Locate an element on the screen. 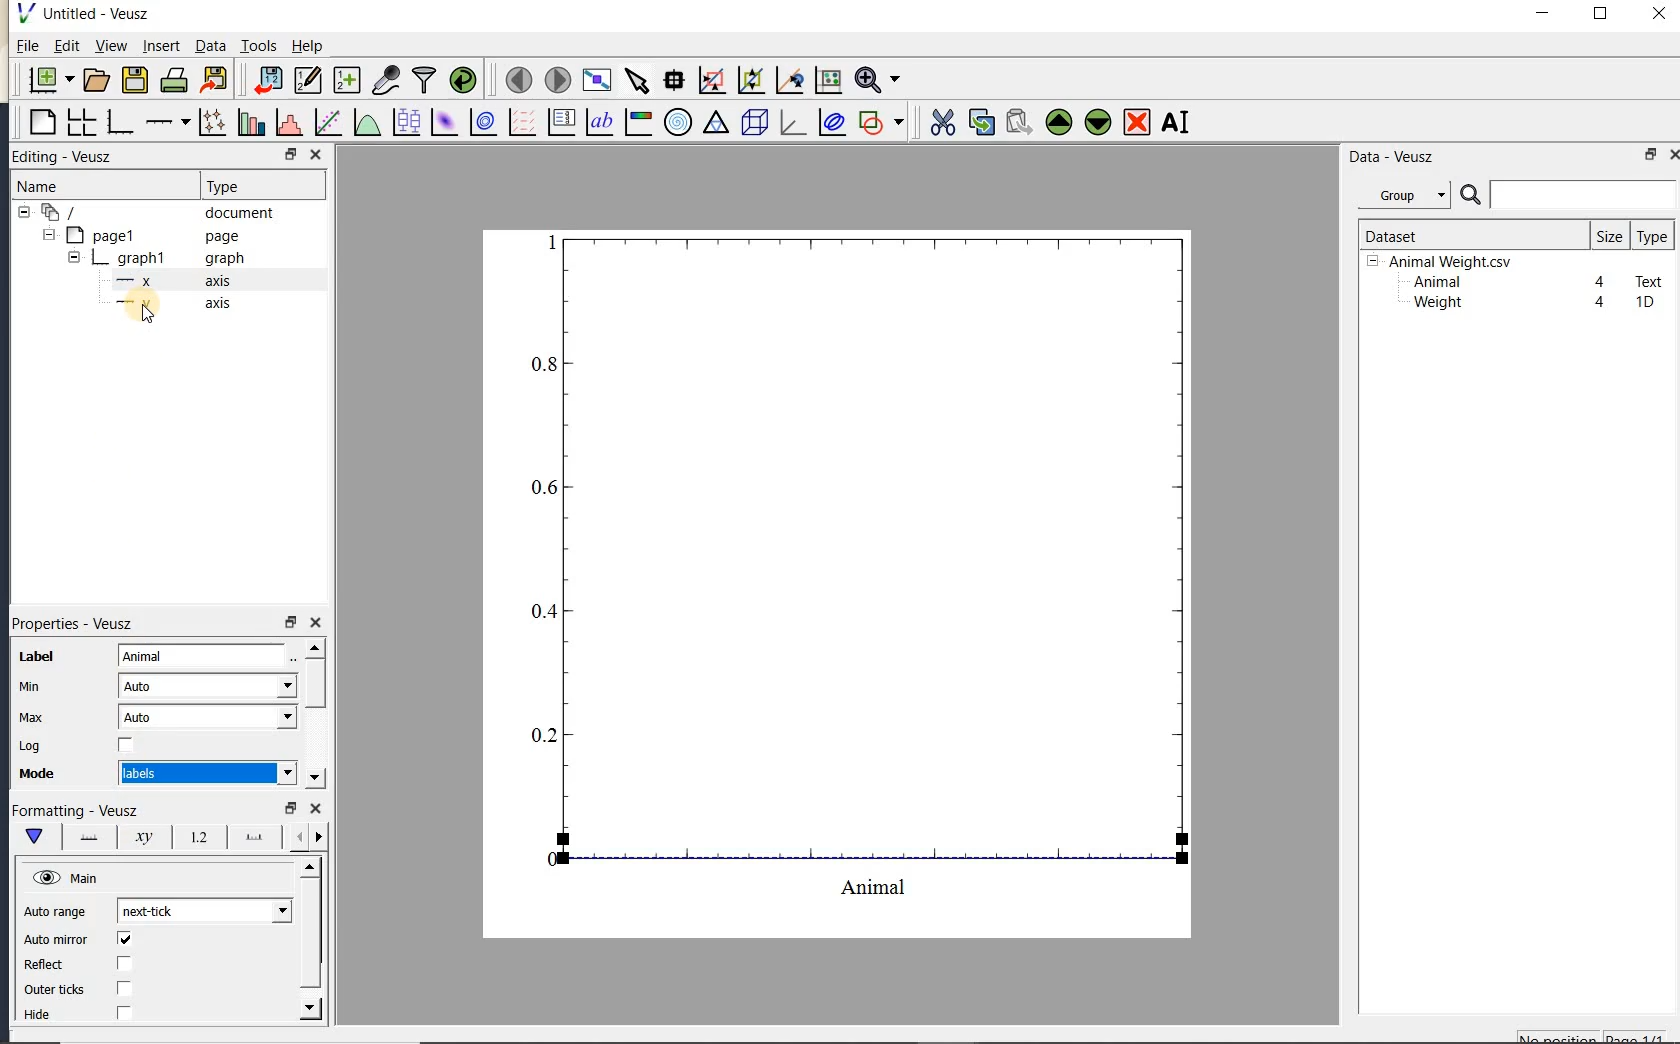 Image resolution: width=1680 pixels, height=1044 pixels. plot a vector field is located at coordinates (519, 123).